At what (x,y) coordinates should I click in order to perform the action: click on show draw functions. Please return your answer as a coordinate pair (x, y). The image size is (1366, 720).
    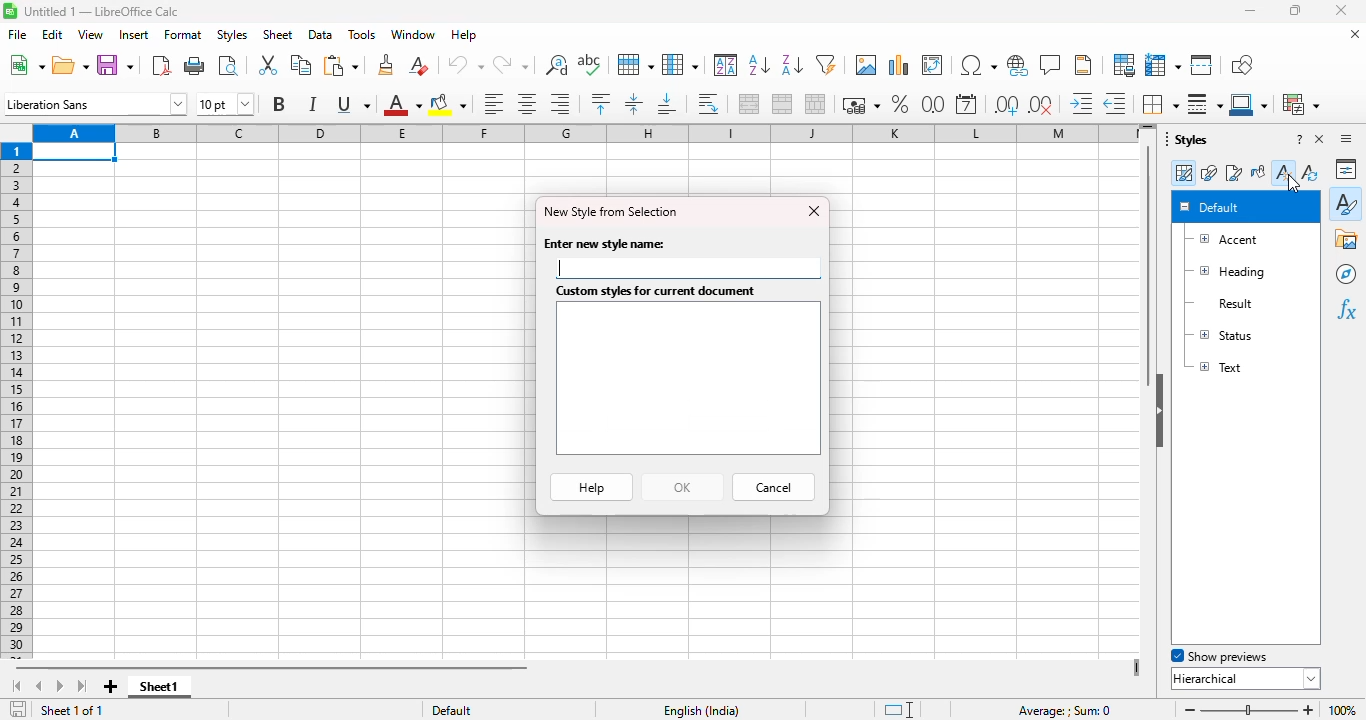
    Looking at the image, I should click on (1242, 65).